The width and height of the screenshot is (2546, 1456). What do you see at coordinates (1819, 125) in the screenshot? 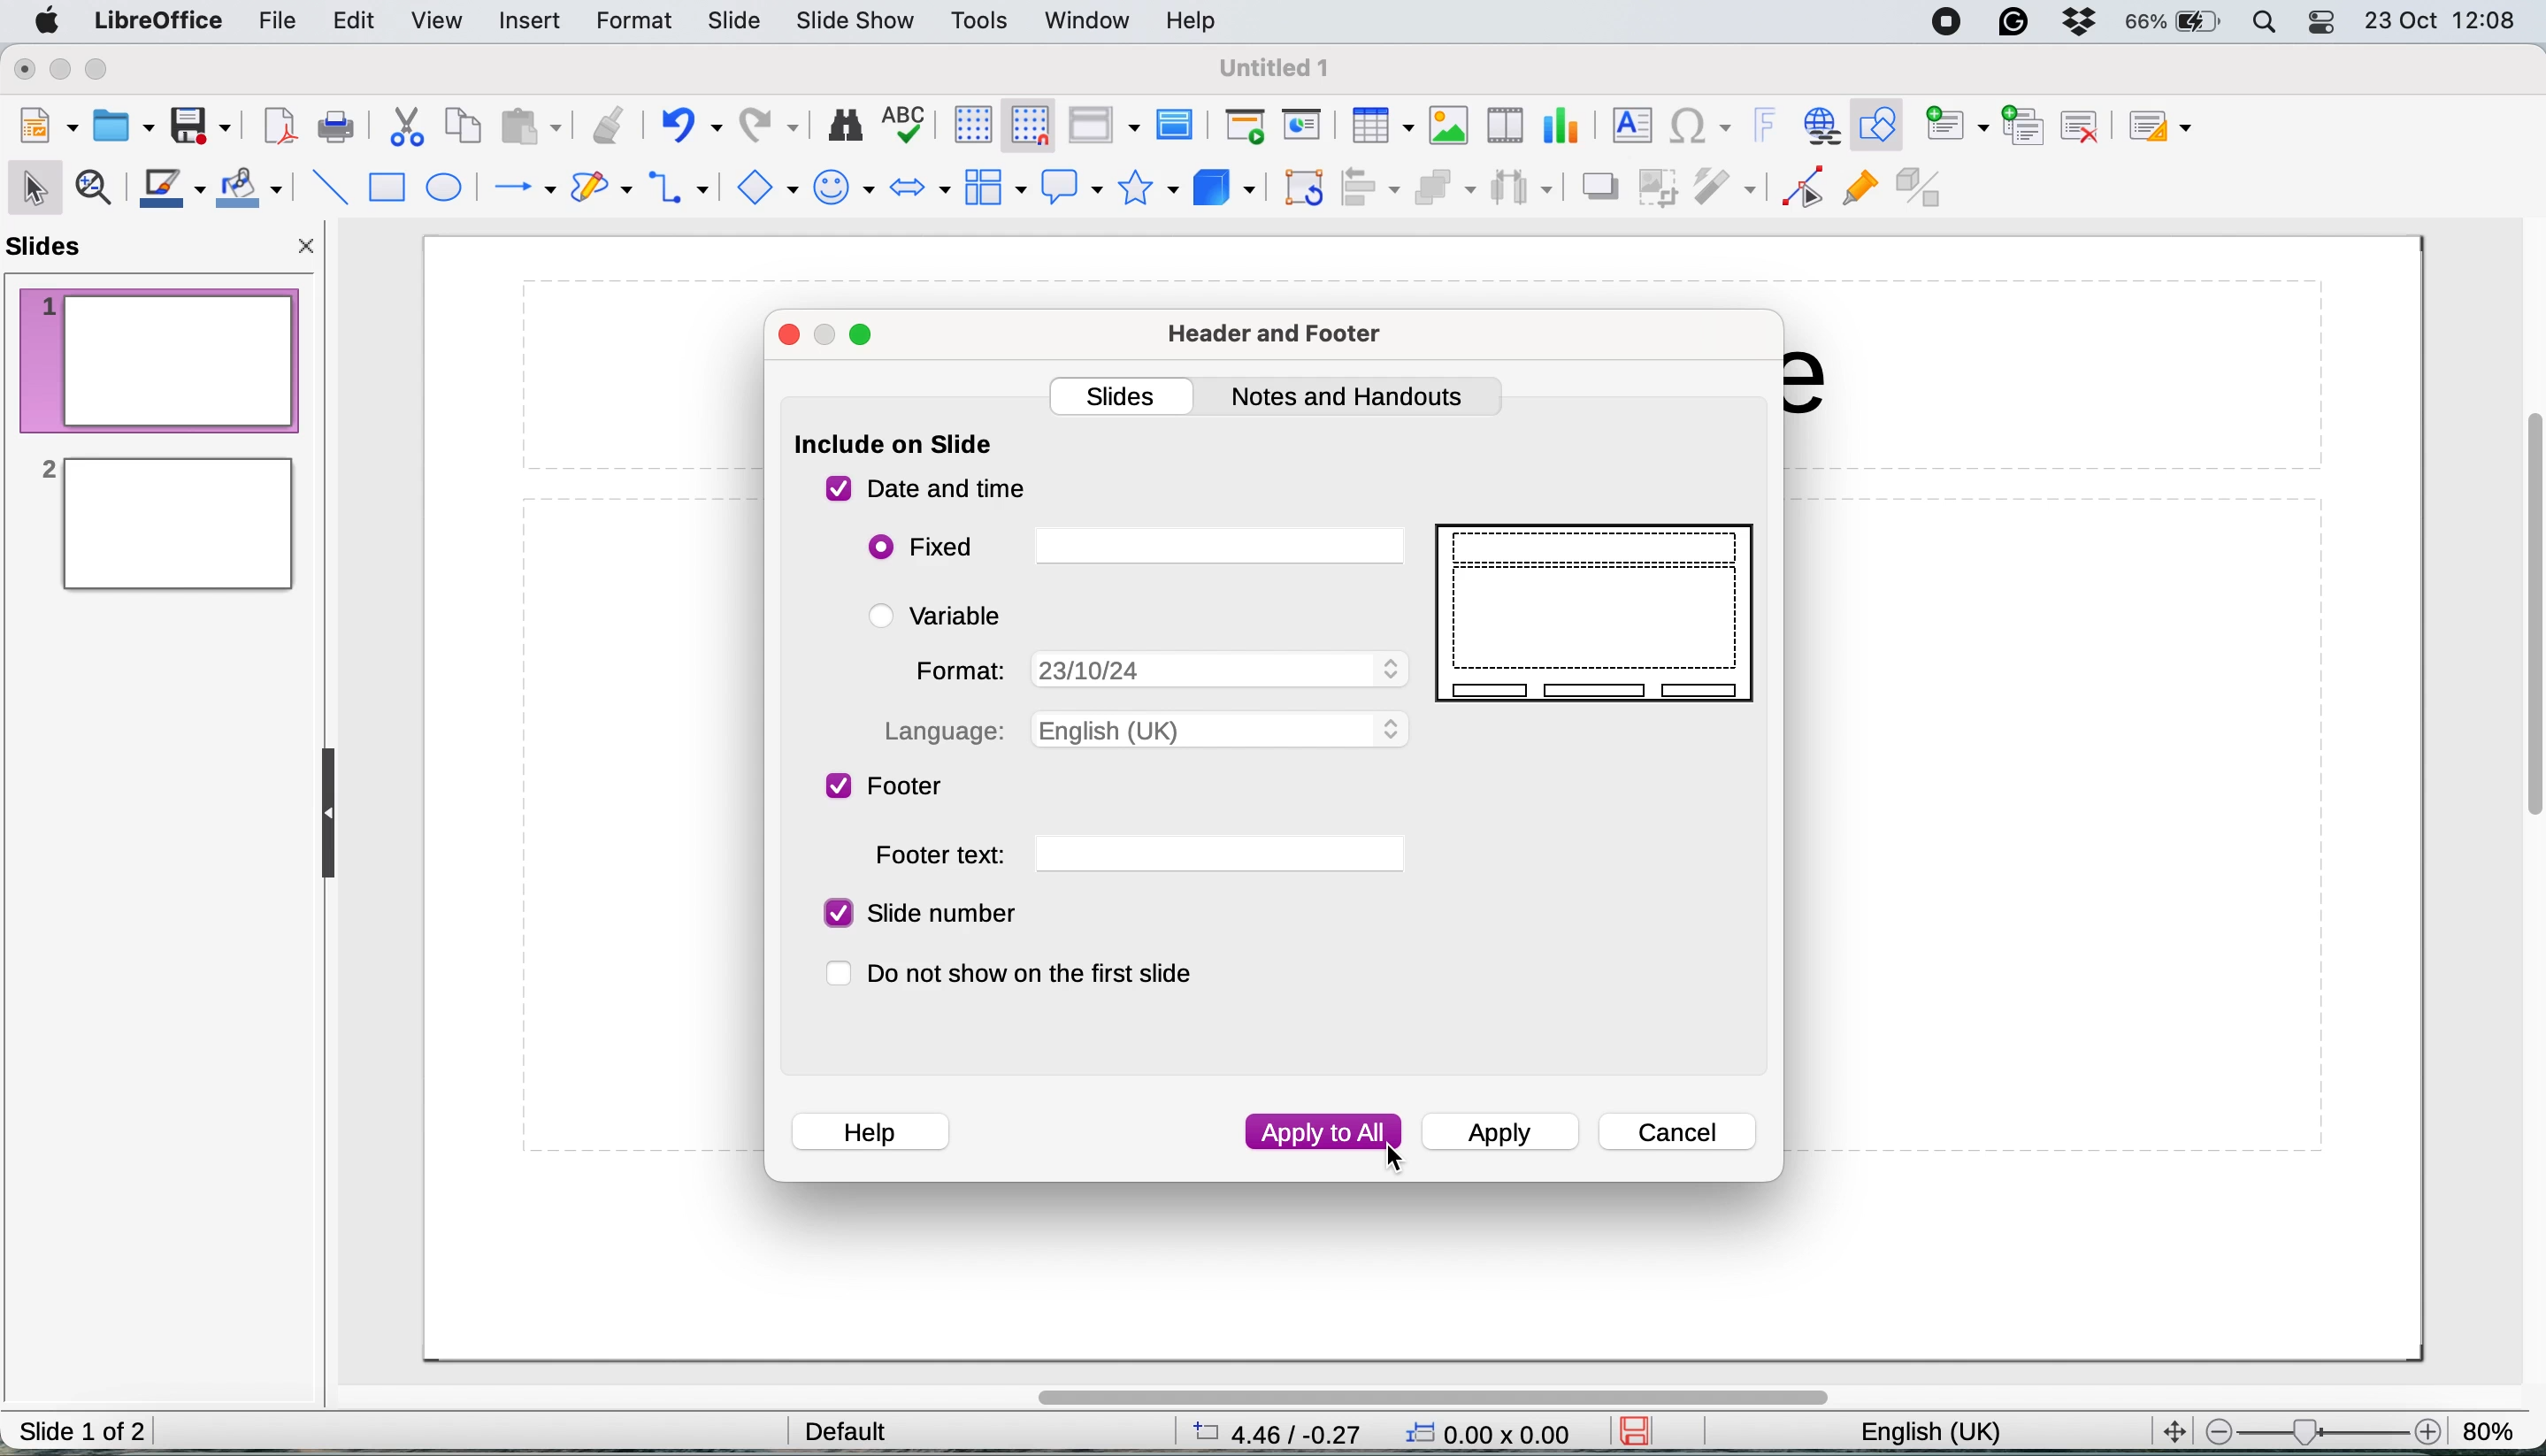
I see `insert hyperlink` at bounding box center [1819, 125].